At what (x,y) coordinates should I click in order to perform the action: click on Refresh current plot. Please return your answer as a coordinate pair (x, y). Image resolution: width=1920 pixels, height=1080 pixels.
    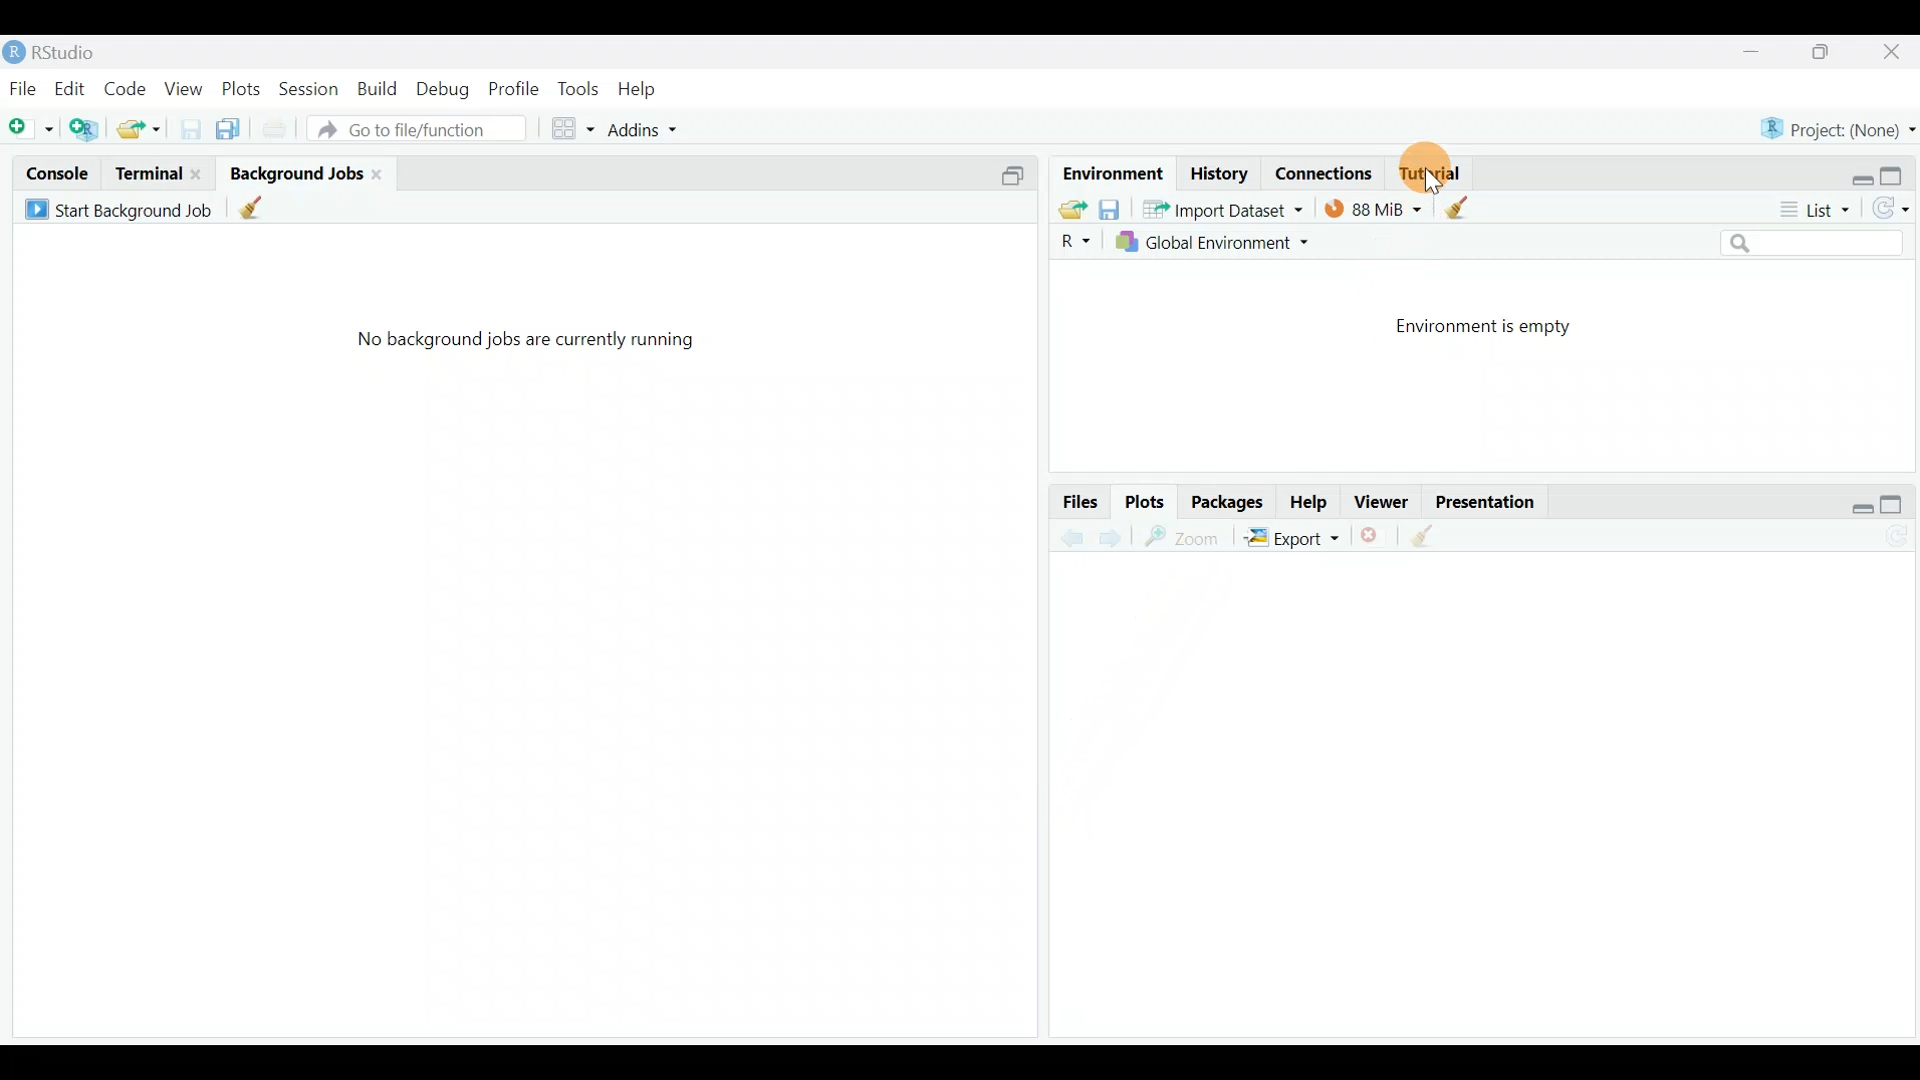
    Looking at the image, I should click on (1894, 533).